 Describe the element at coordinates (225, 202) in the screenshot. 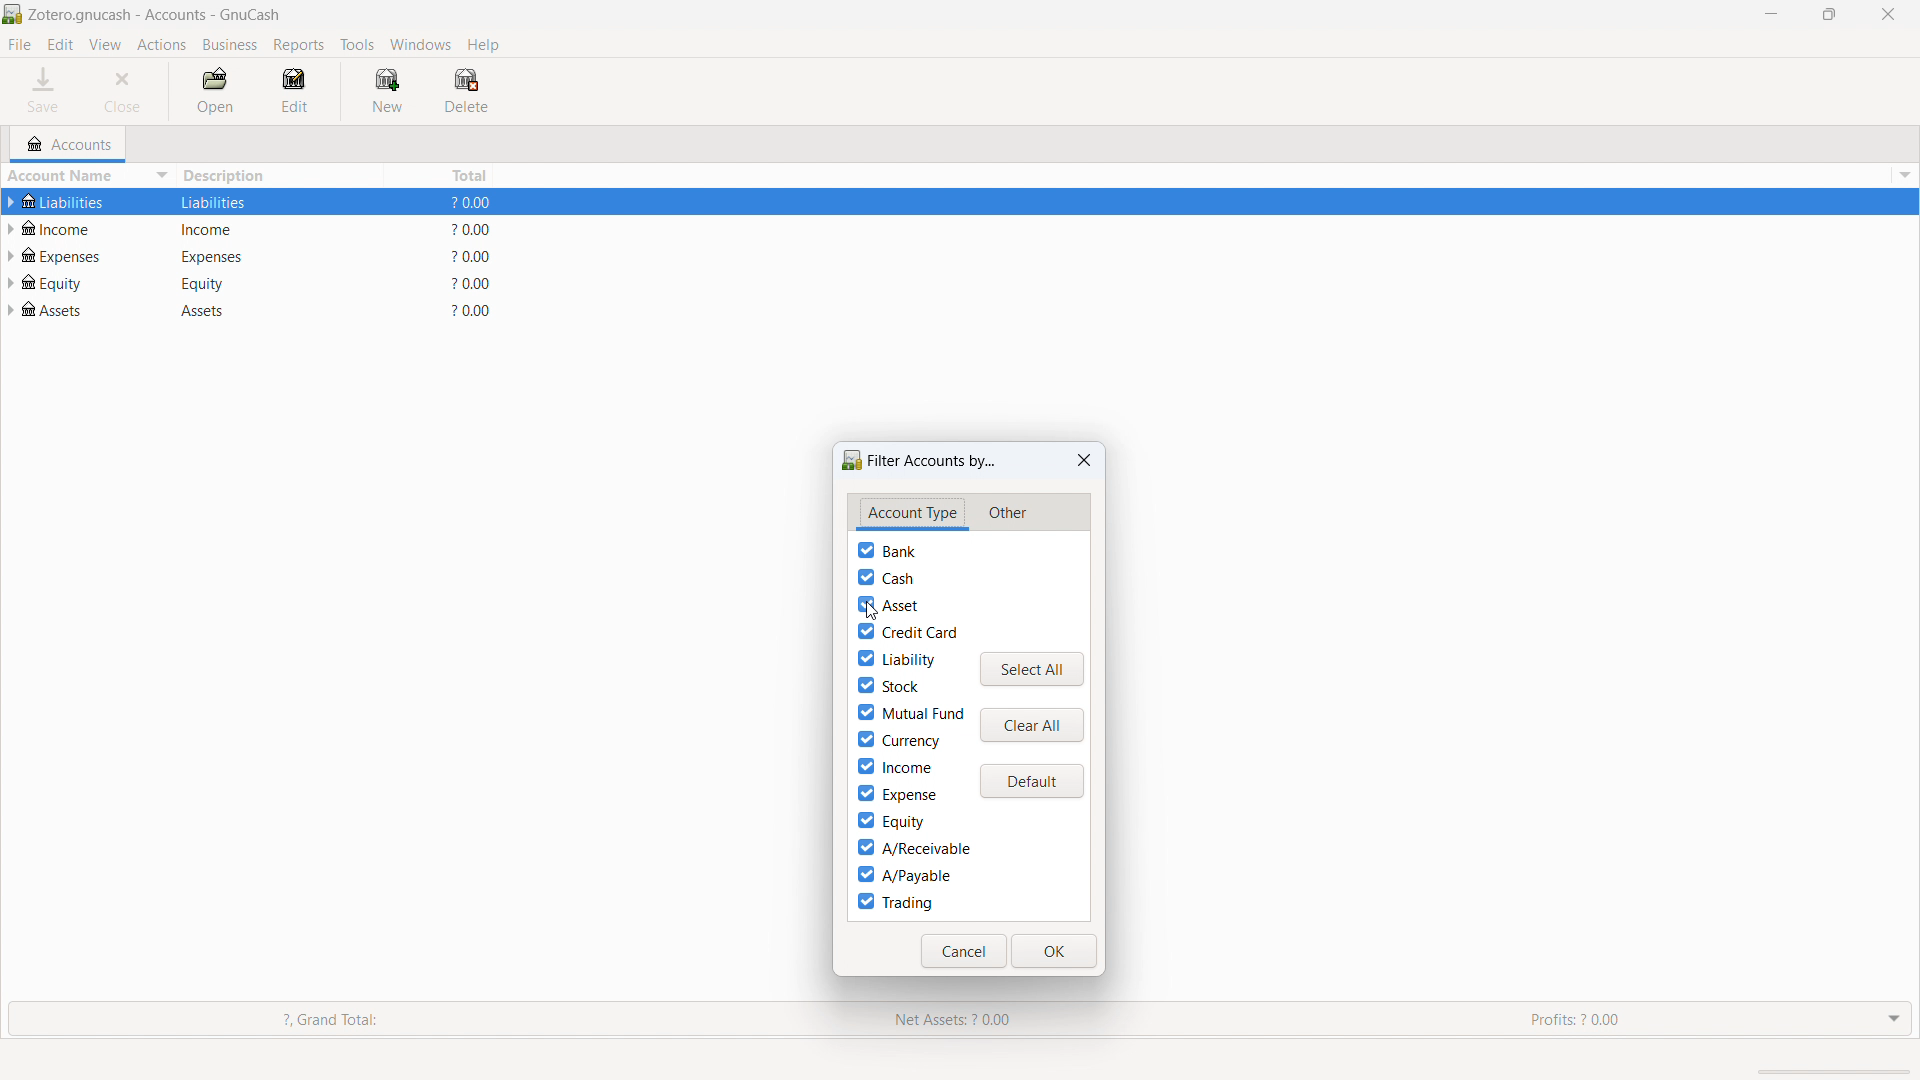

I see `Liabilities` at that location.